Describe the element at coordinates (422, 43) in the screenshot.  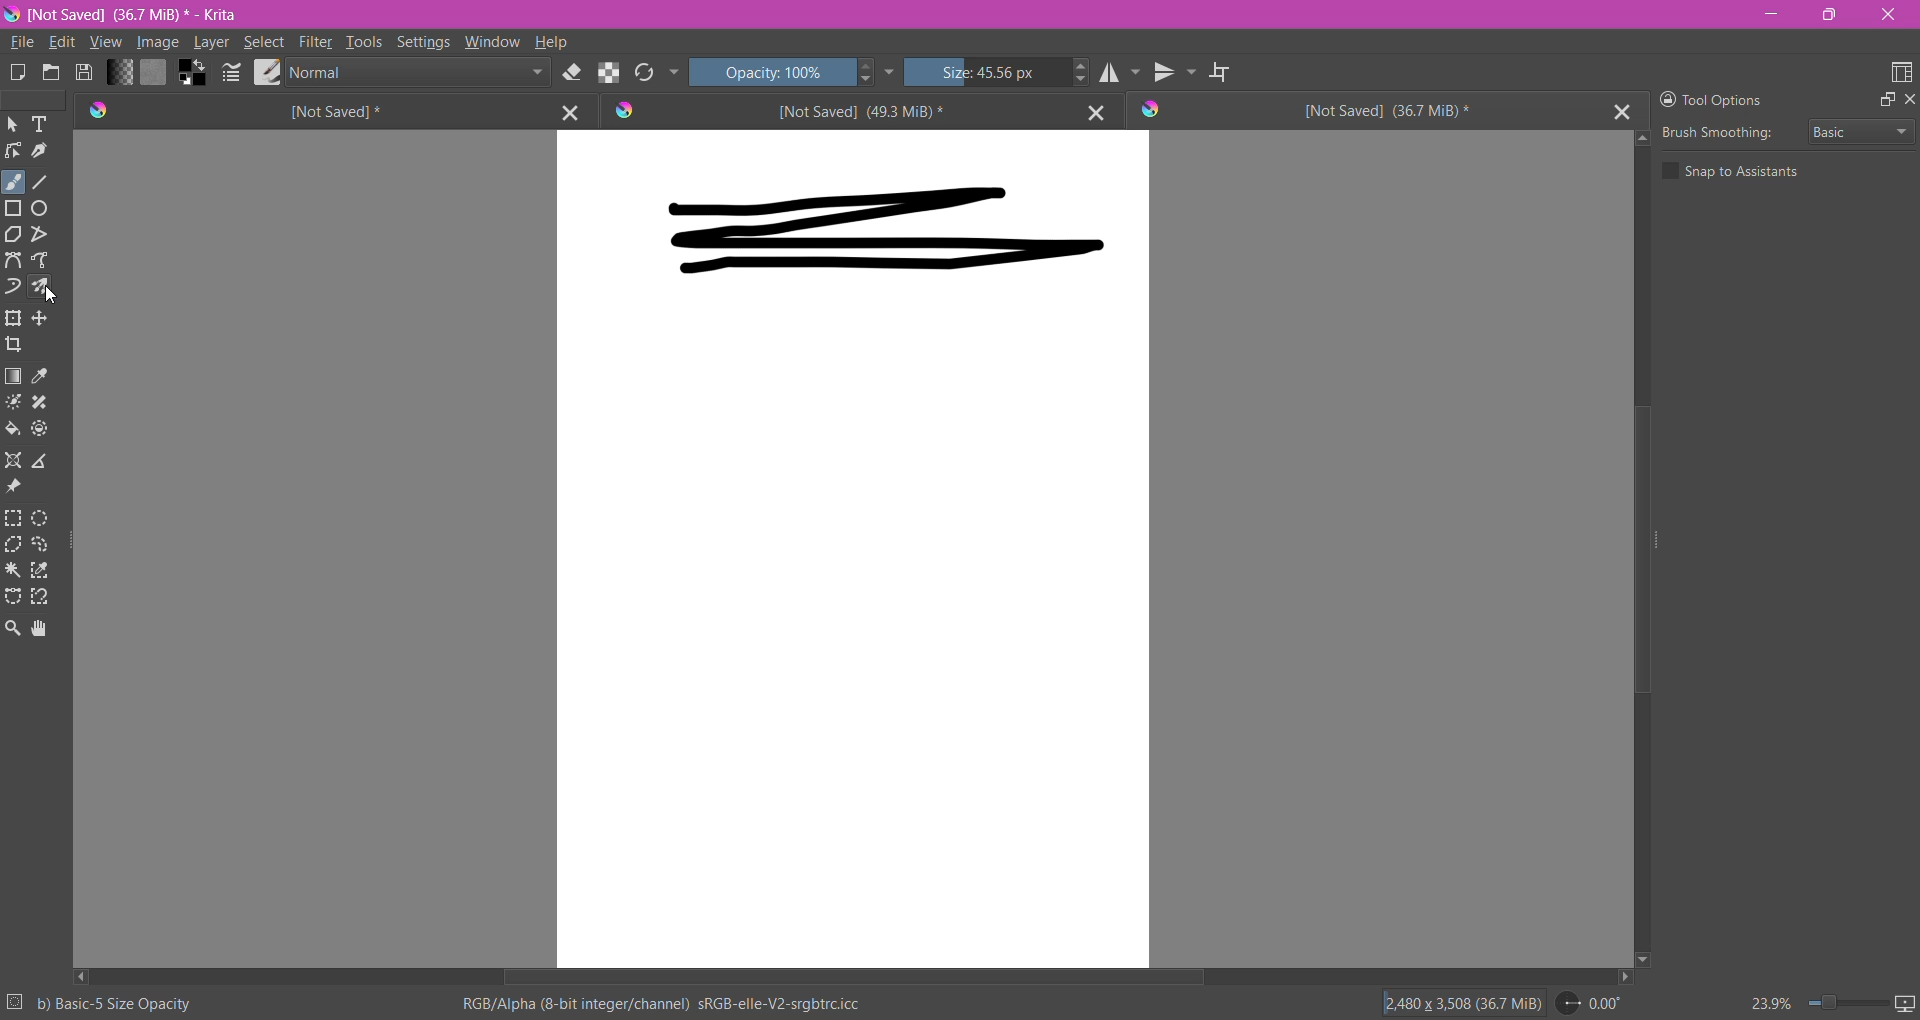
I see `` at that location.